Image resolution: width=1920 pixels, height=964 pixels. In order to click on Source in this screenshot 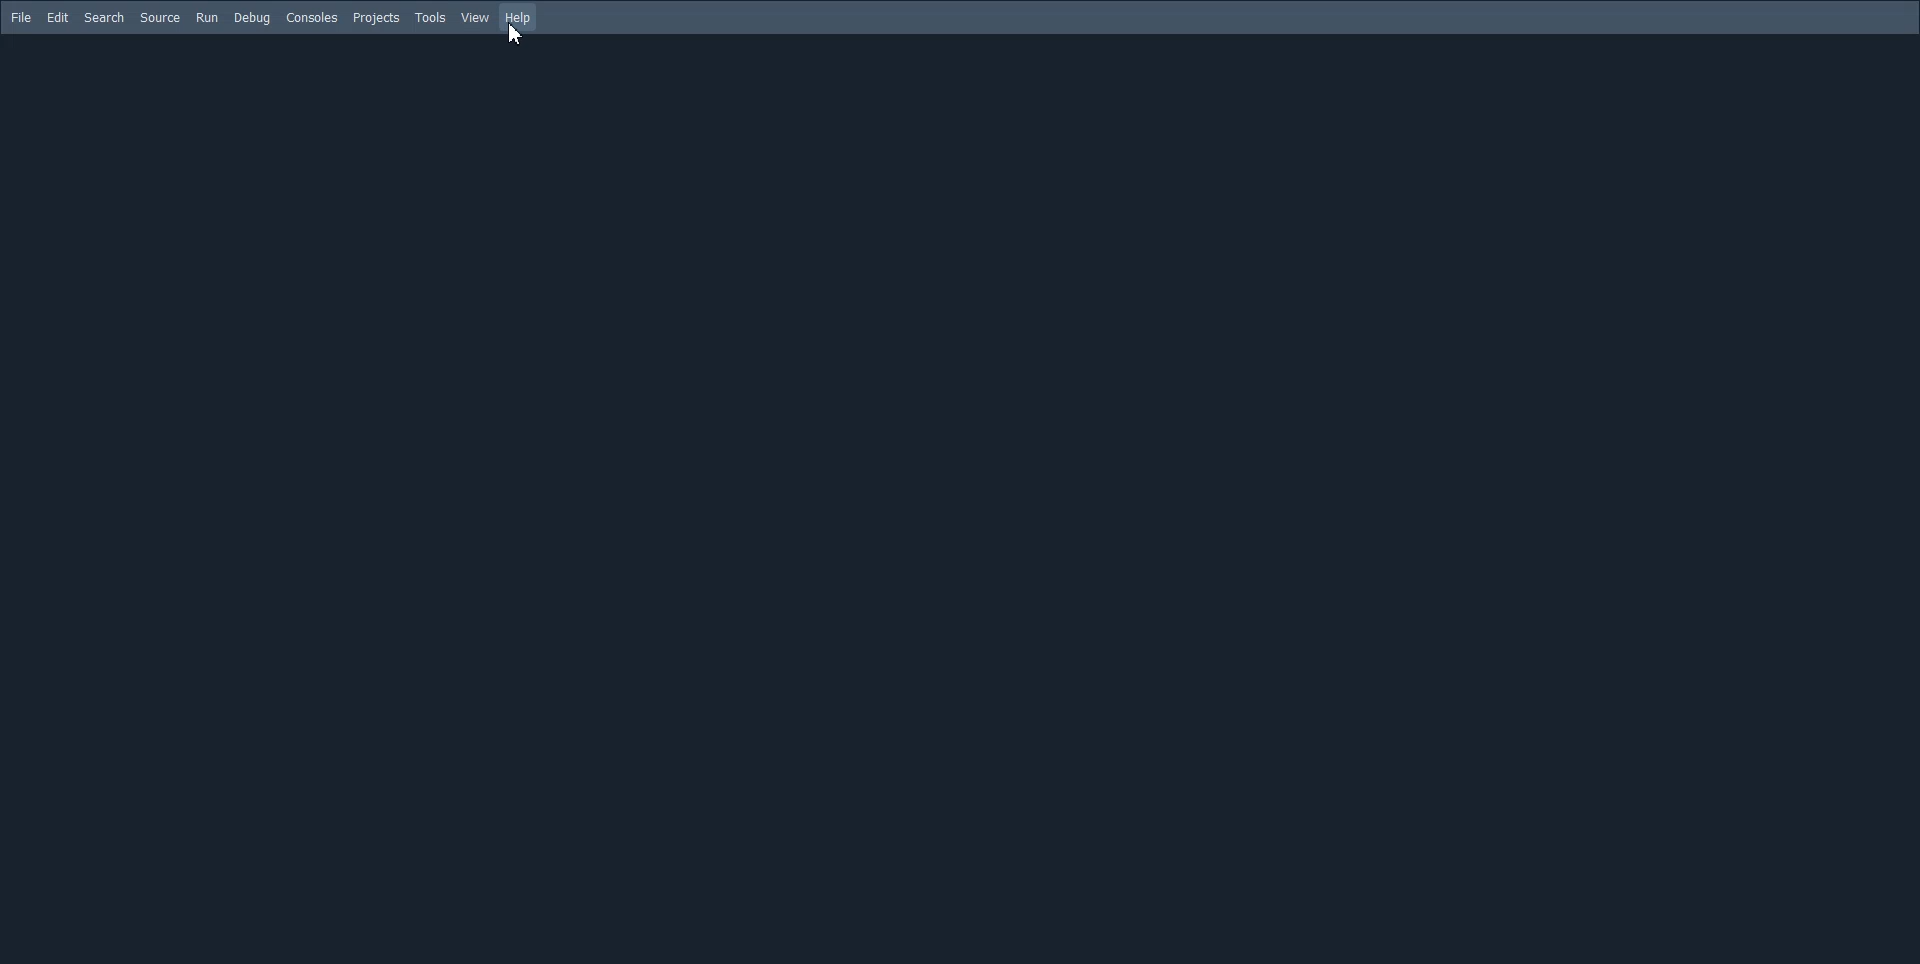, I will do `click(160, 18)`.